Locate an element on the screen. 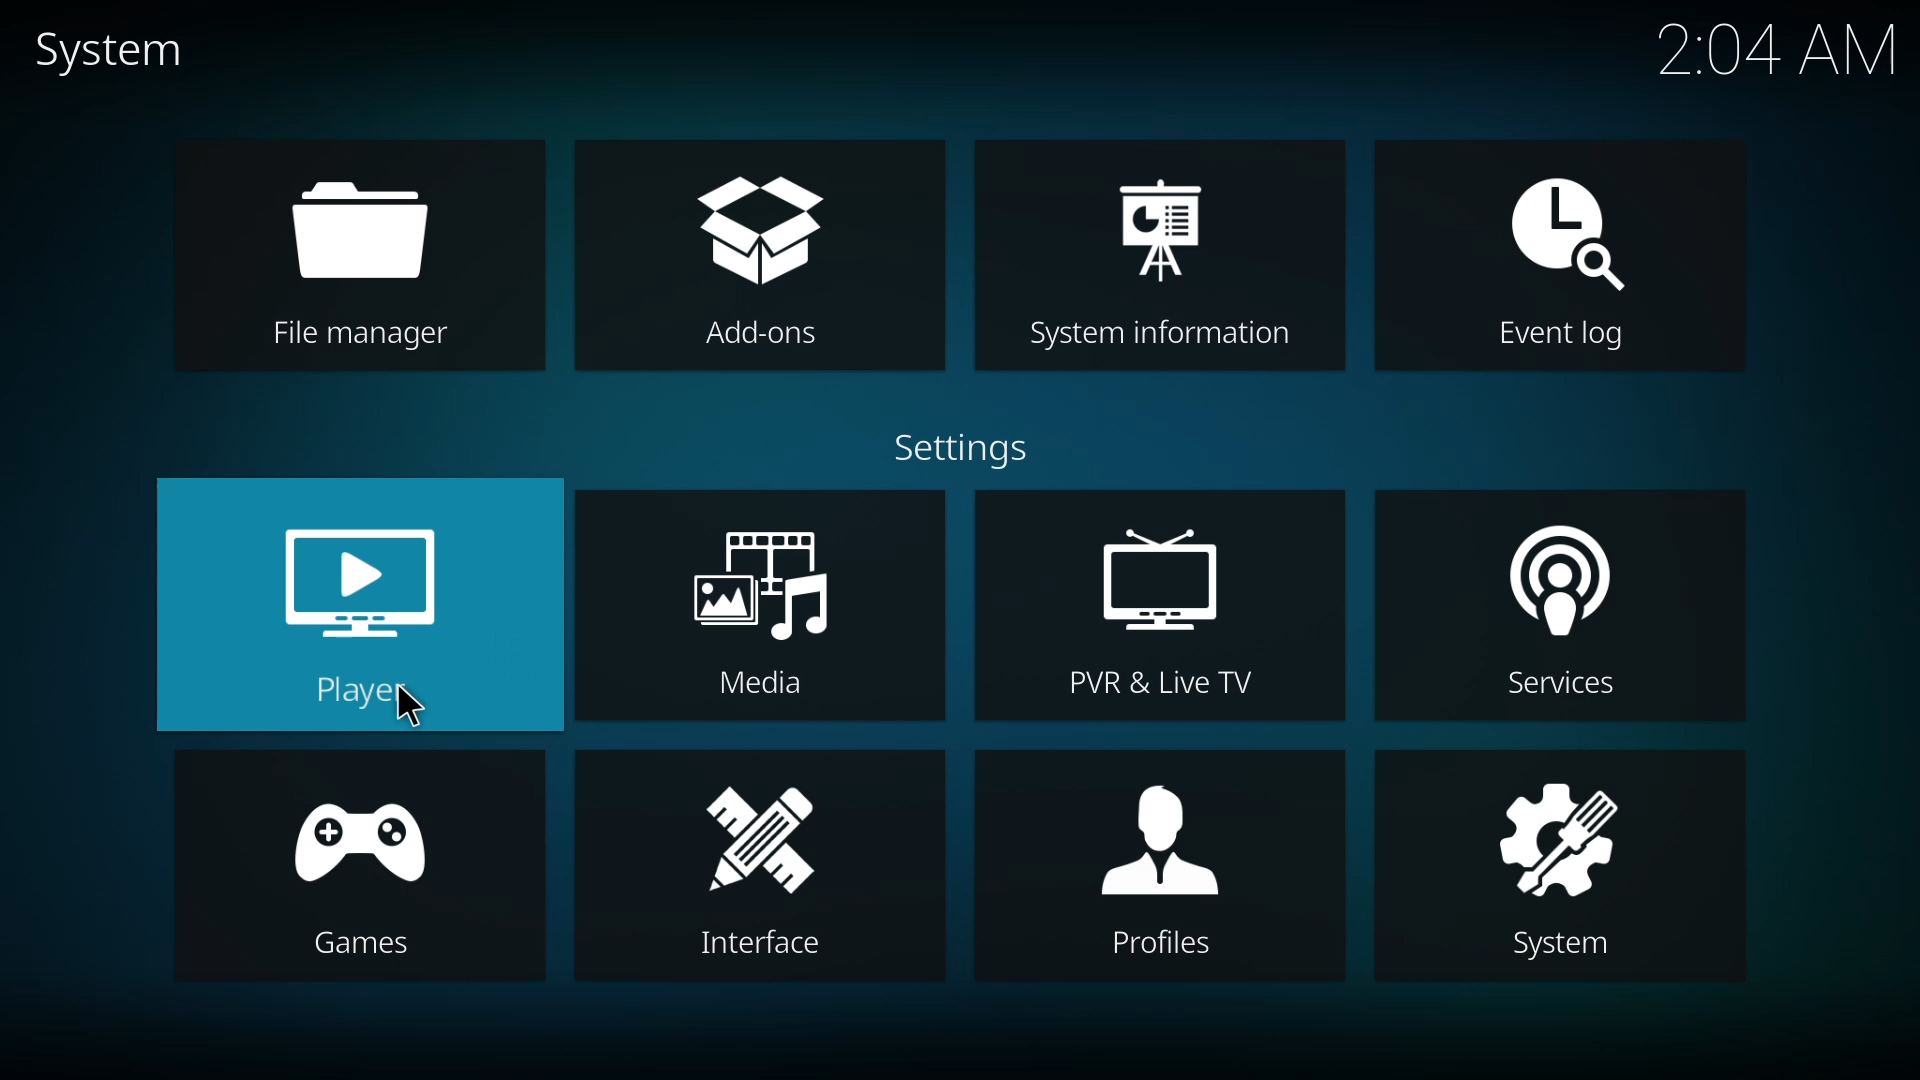 The height and width of the screenshot is (1080, 1920). file manager is located at coordinates (363, 258).